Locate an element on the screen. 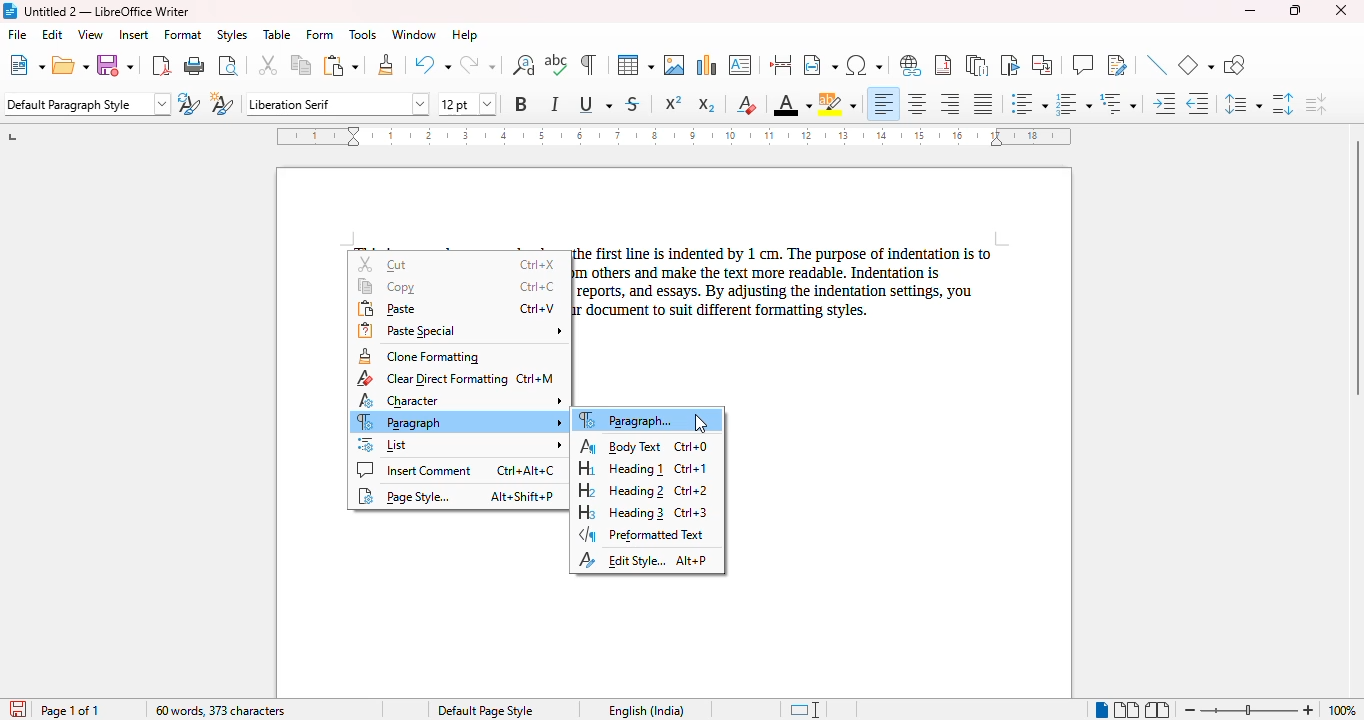 This screenshot has width=1364, height=720. heading 2 is located at coordinates (644, 491).